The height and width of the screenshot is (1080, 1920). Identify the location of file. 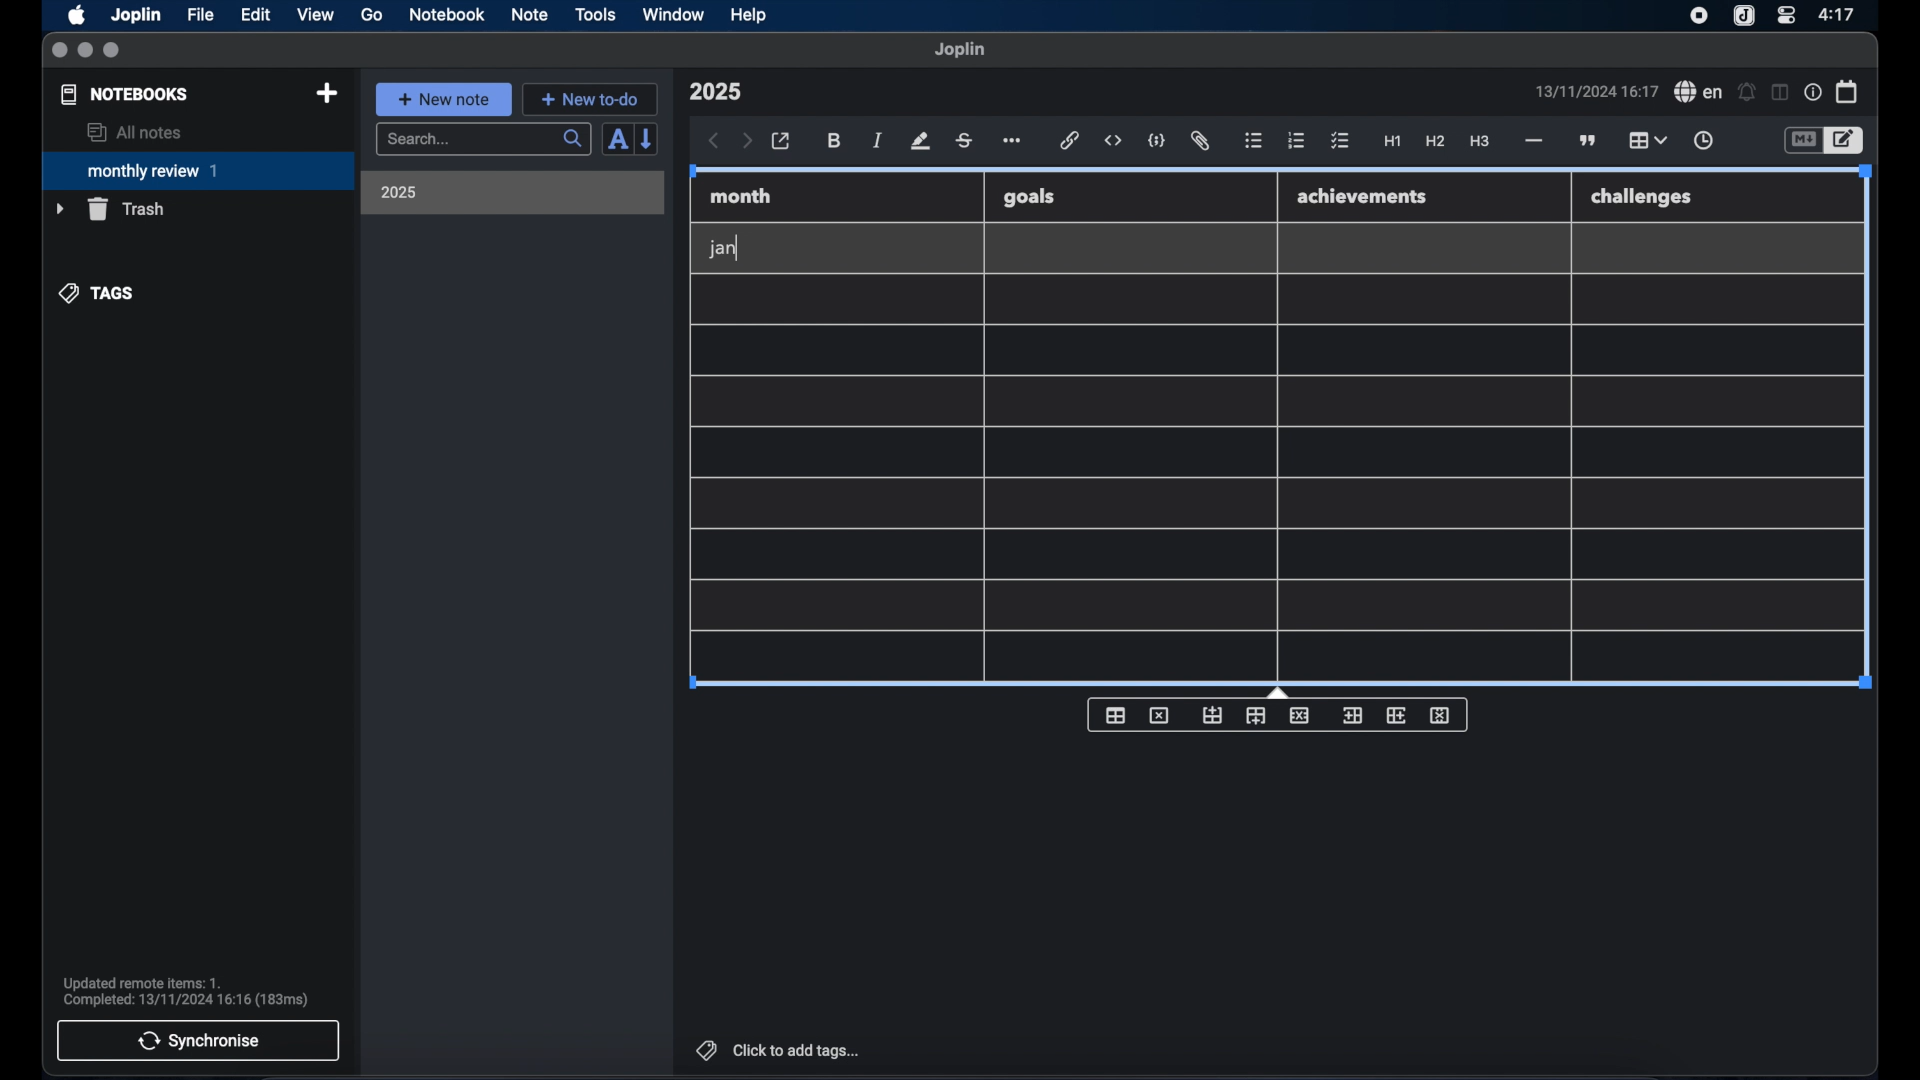
(200, 15).